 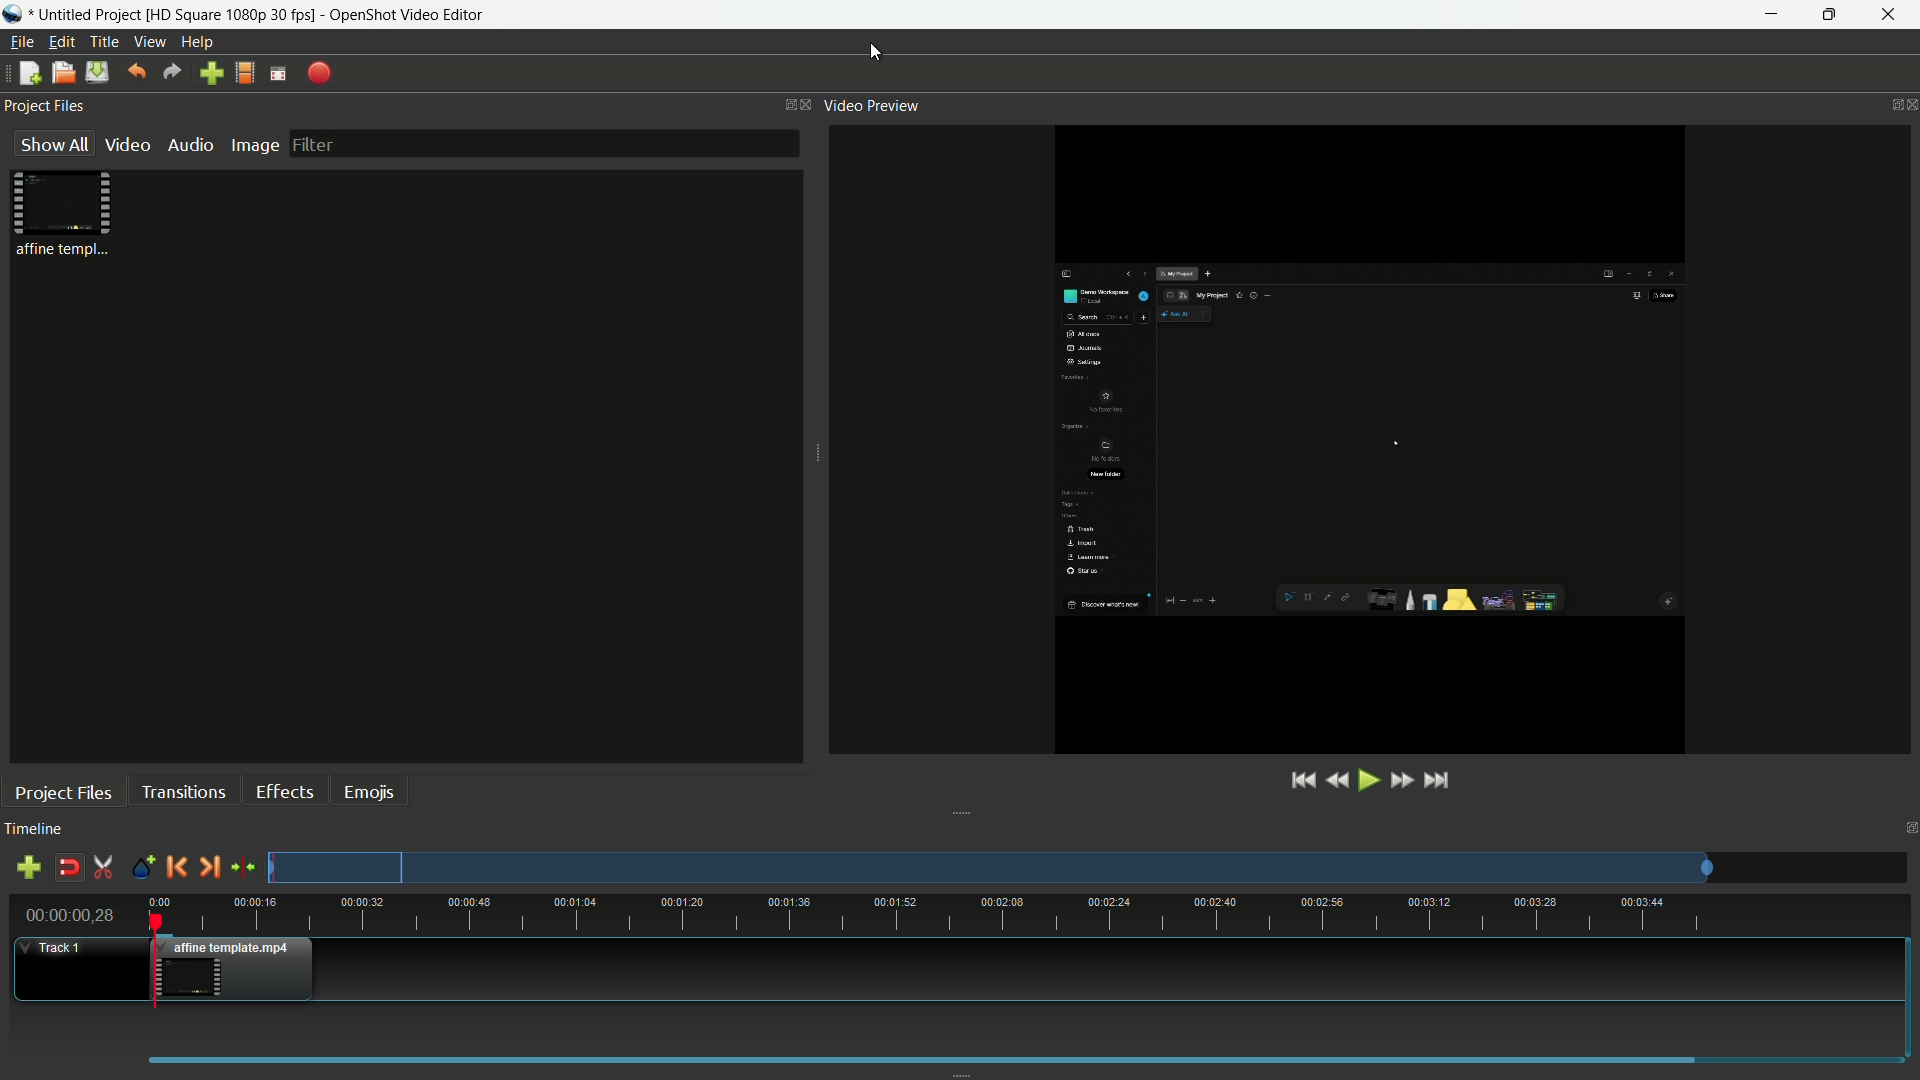 What do you see at coordinates (197, 42) in the screenshot?
I see `help menu` at bounding box center [197, 42].